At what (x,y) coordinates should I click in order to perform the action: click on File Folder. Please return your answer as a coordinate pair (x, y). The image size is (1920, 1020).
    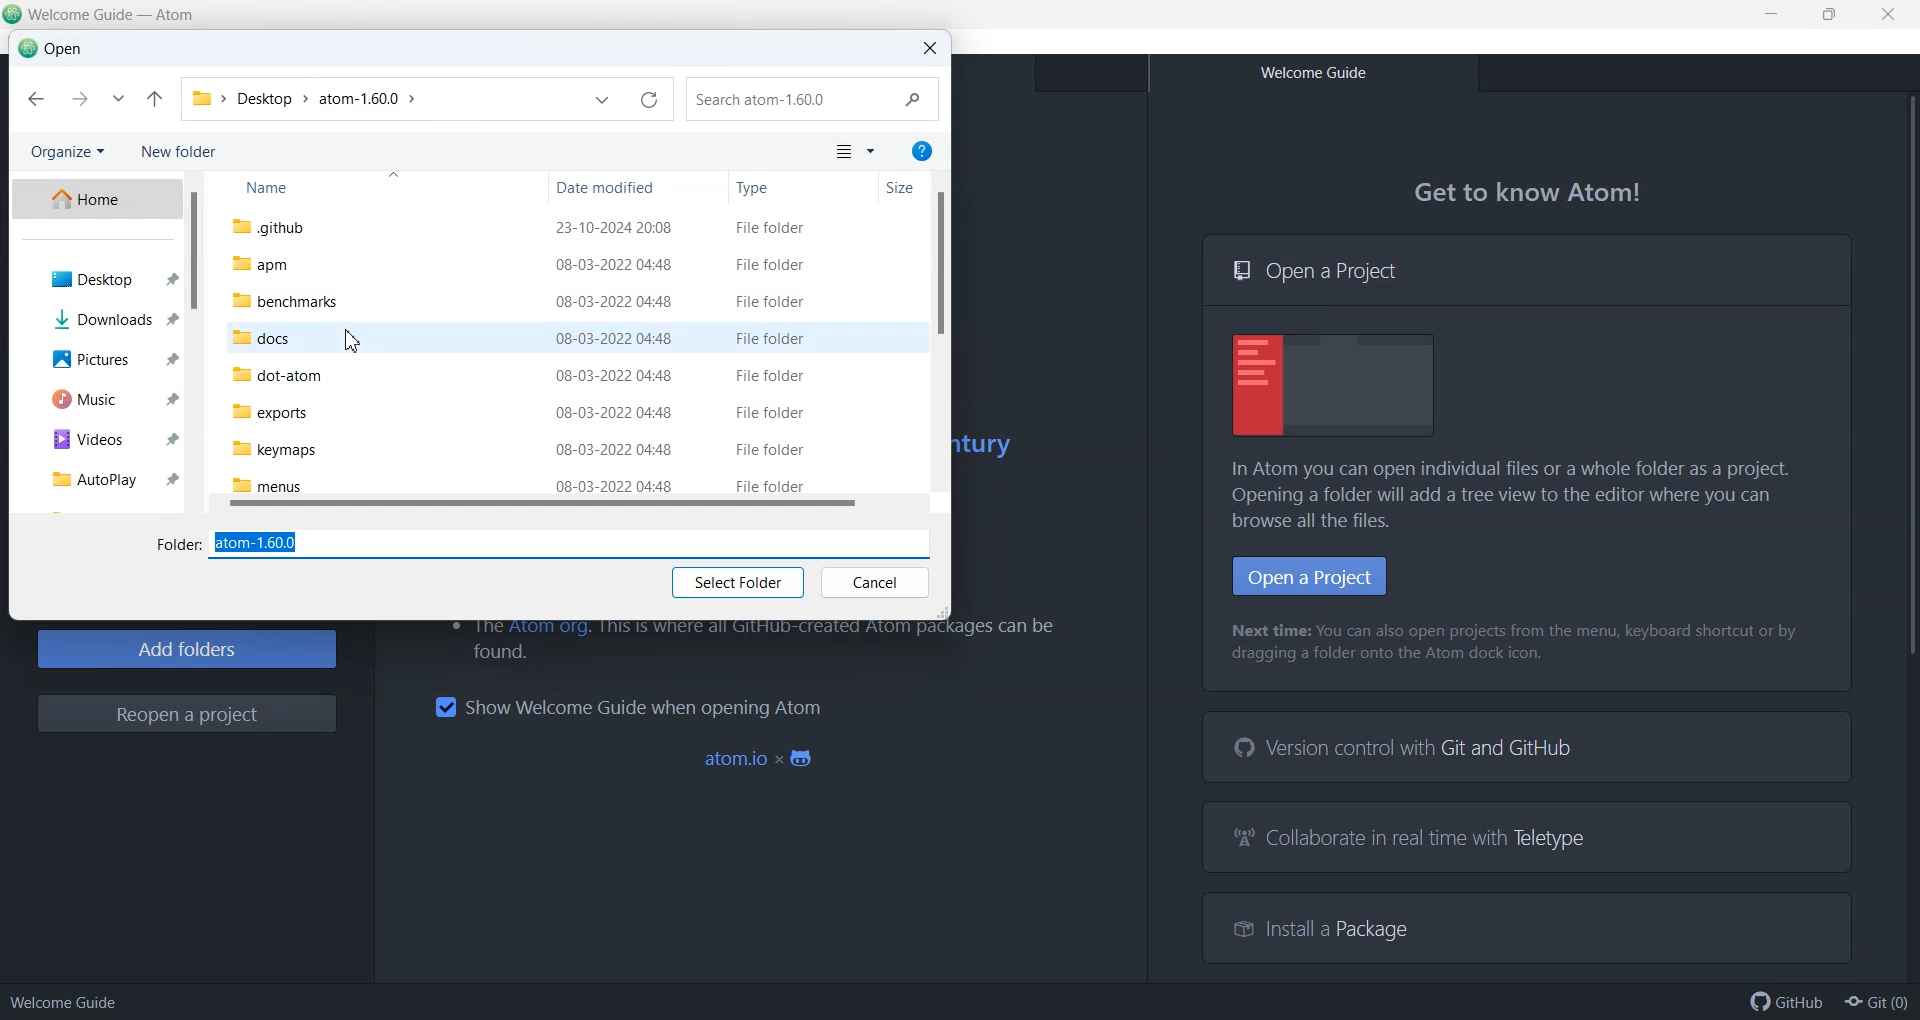
    Looking at the image, I should click on (771, 340).